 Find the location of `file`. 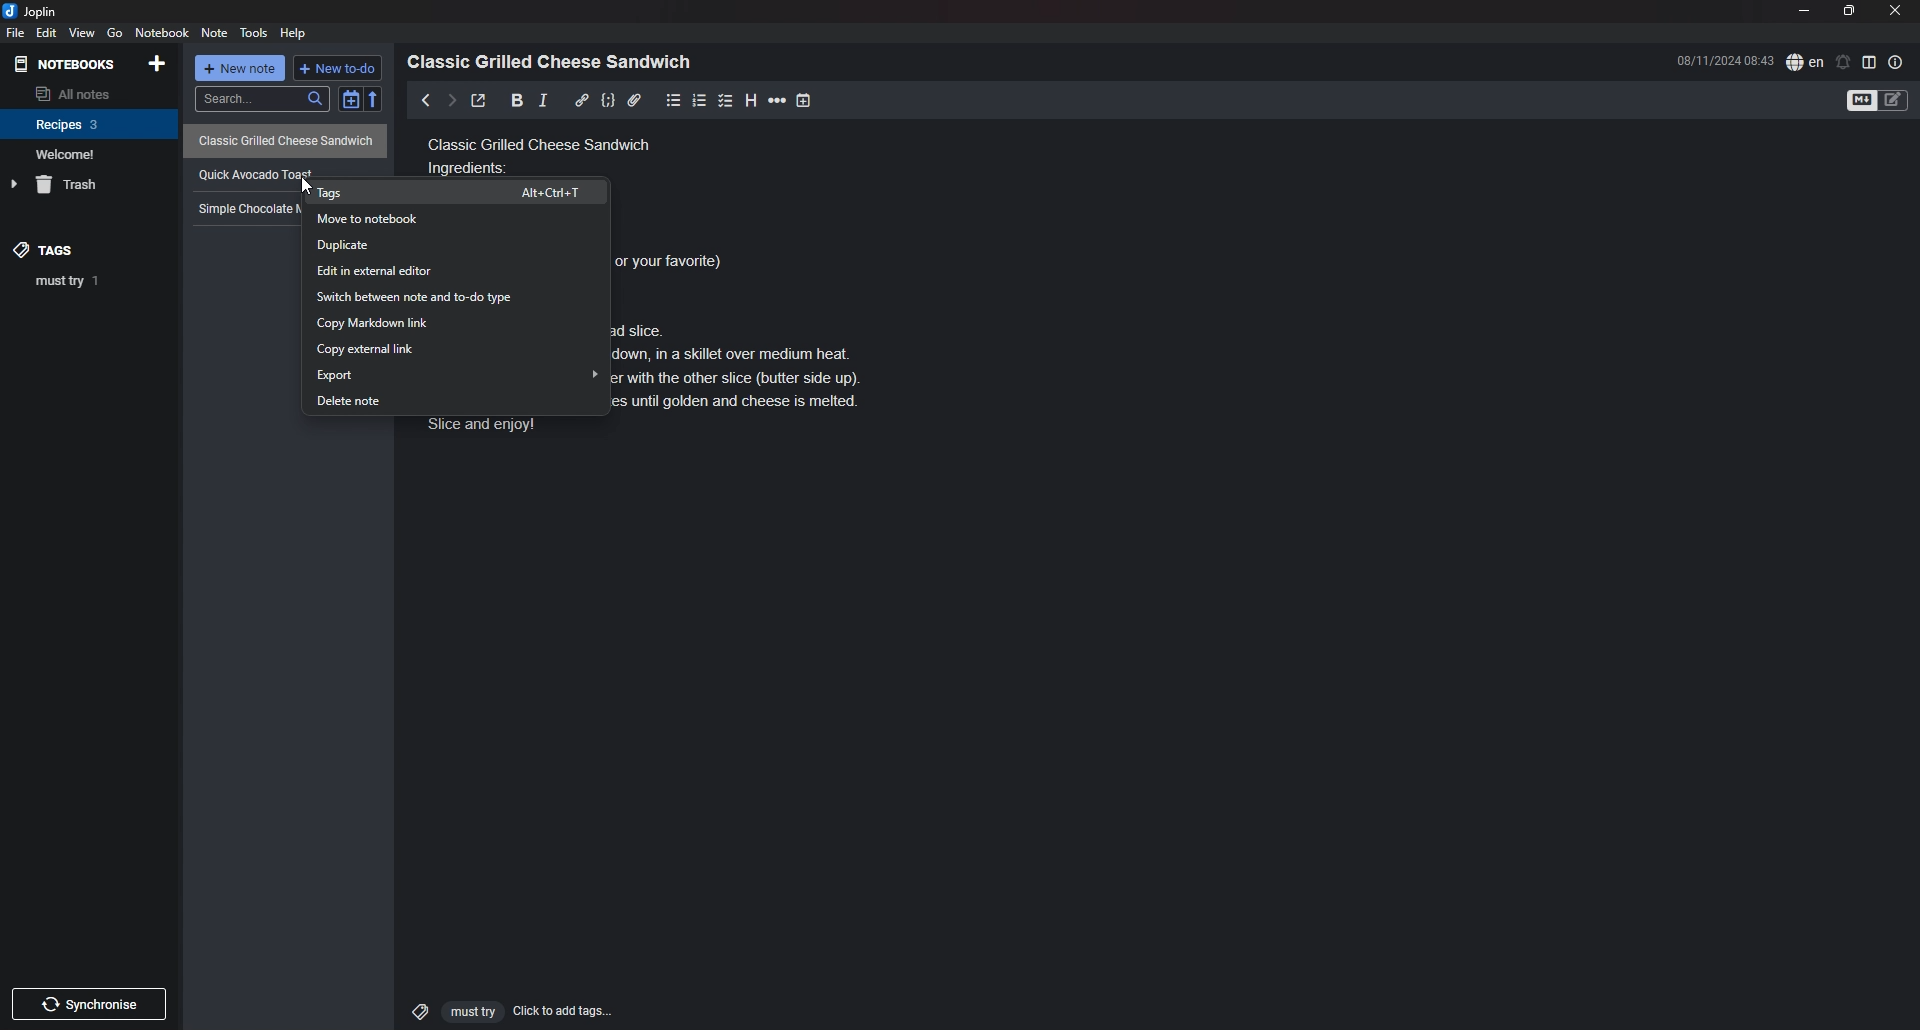

file is located at coordinates (14, 34).